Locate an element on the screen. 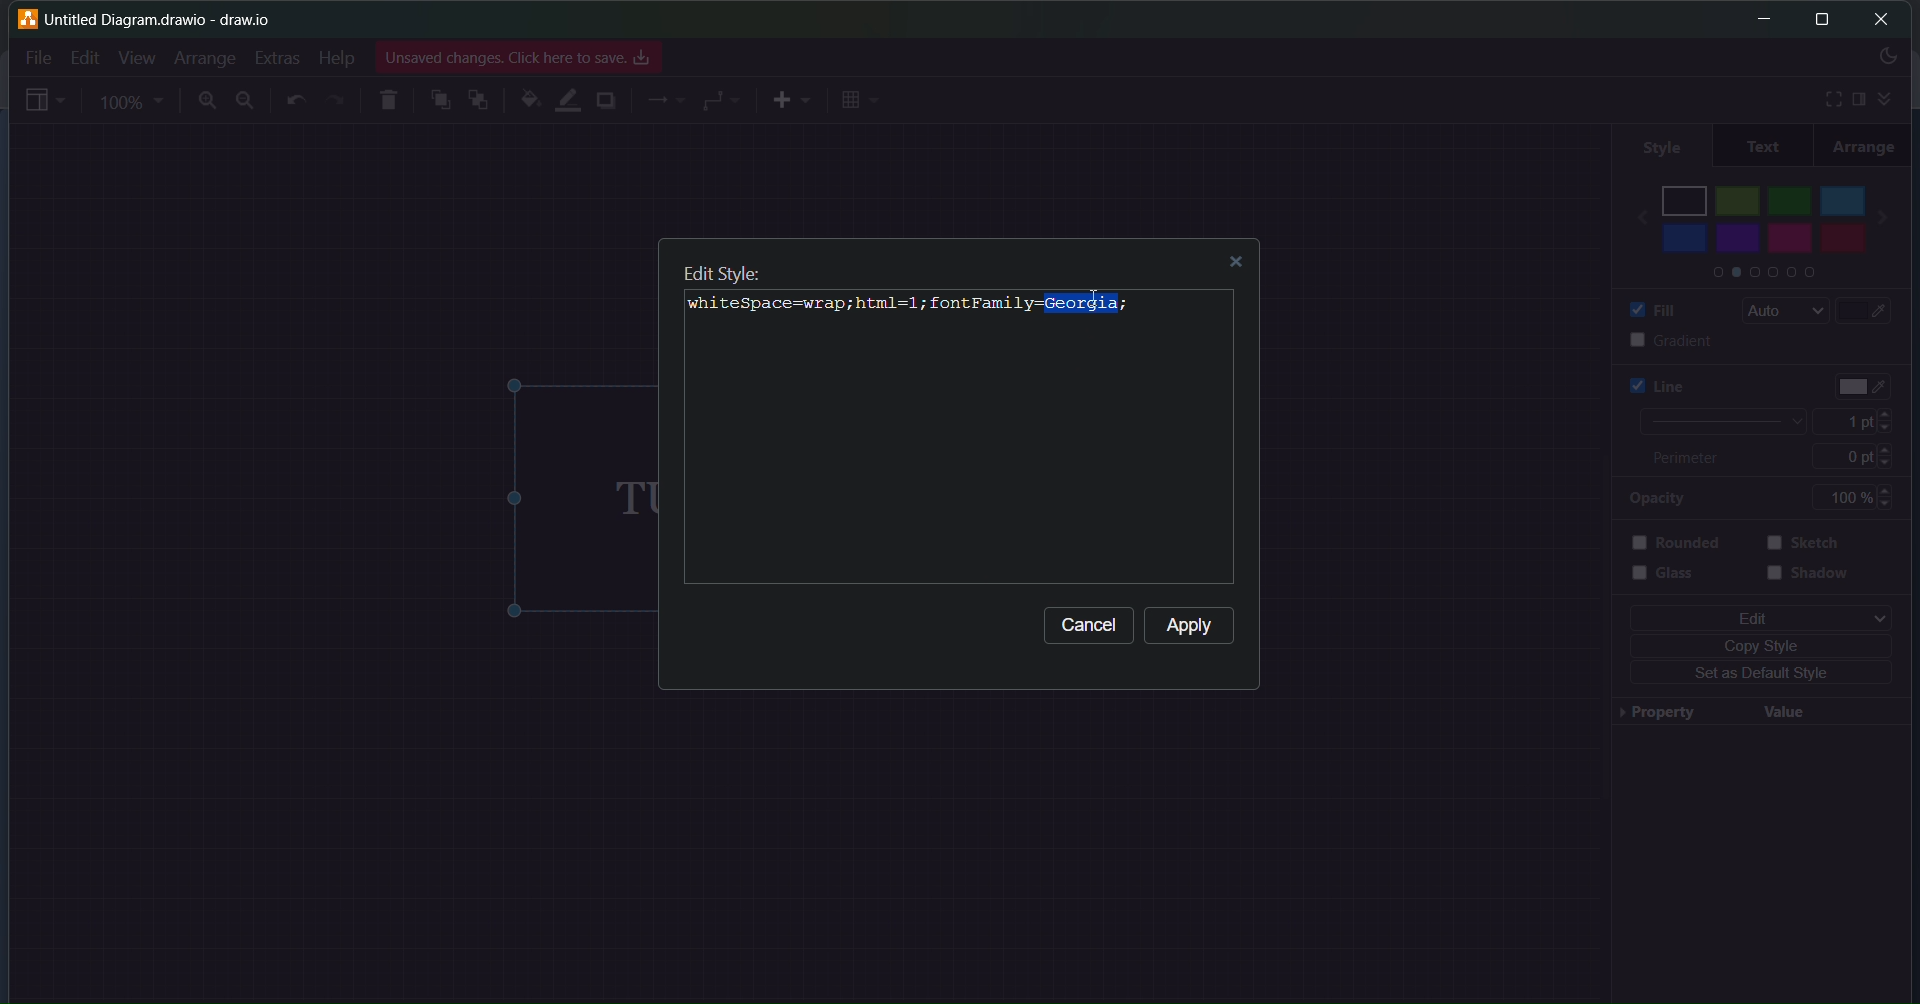  theme is located at coordinates (1886, 59).